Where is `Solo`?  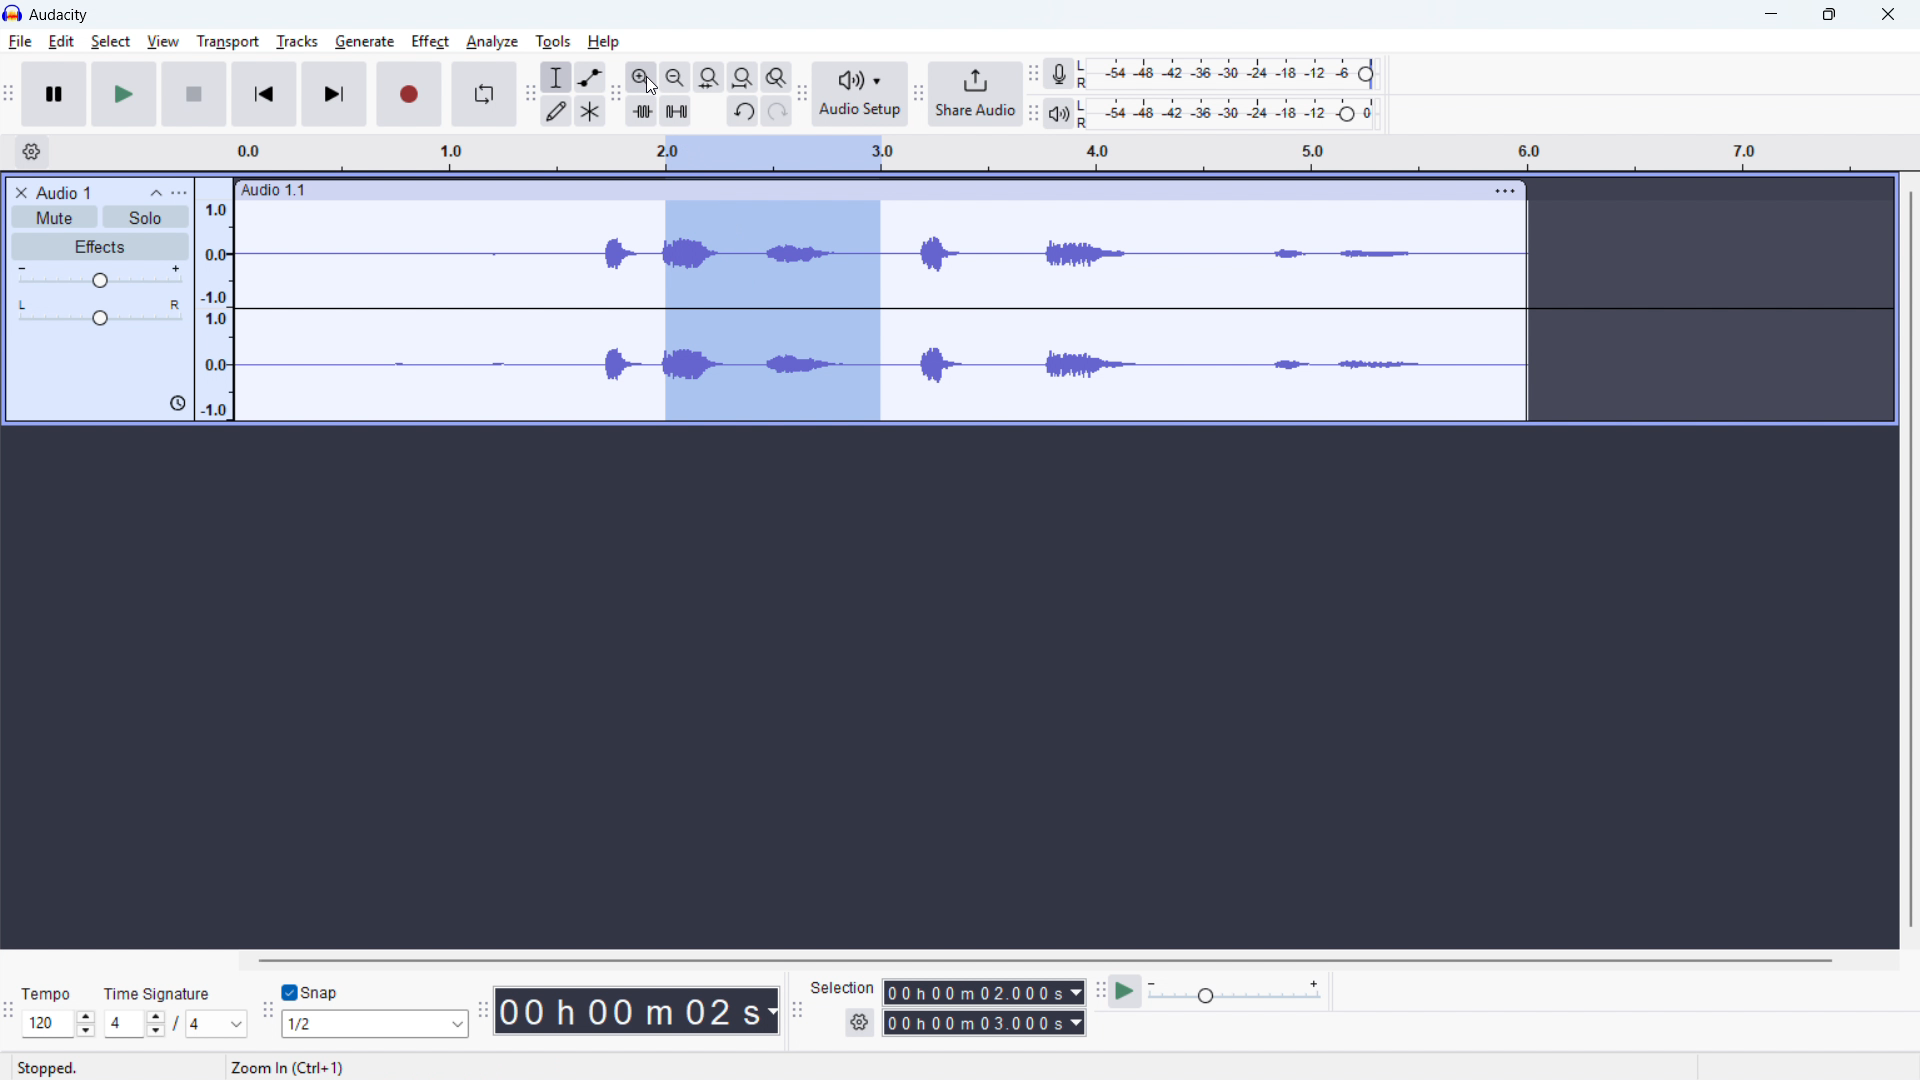 Solo is located at coordinates (147, 217).